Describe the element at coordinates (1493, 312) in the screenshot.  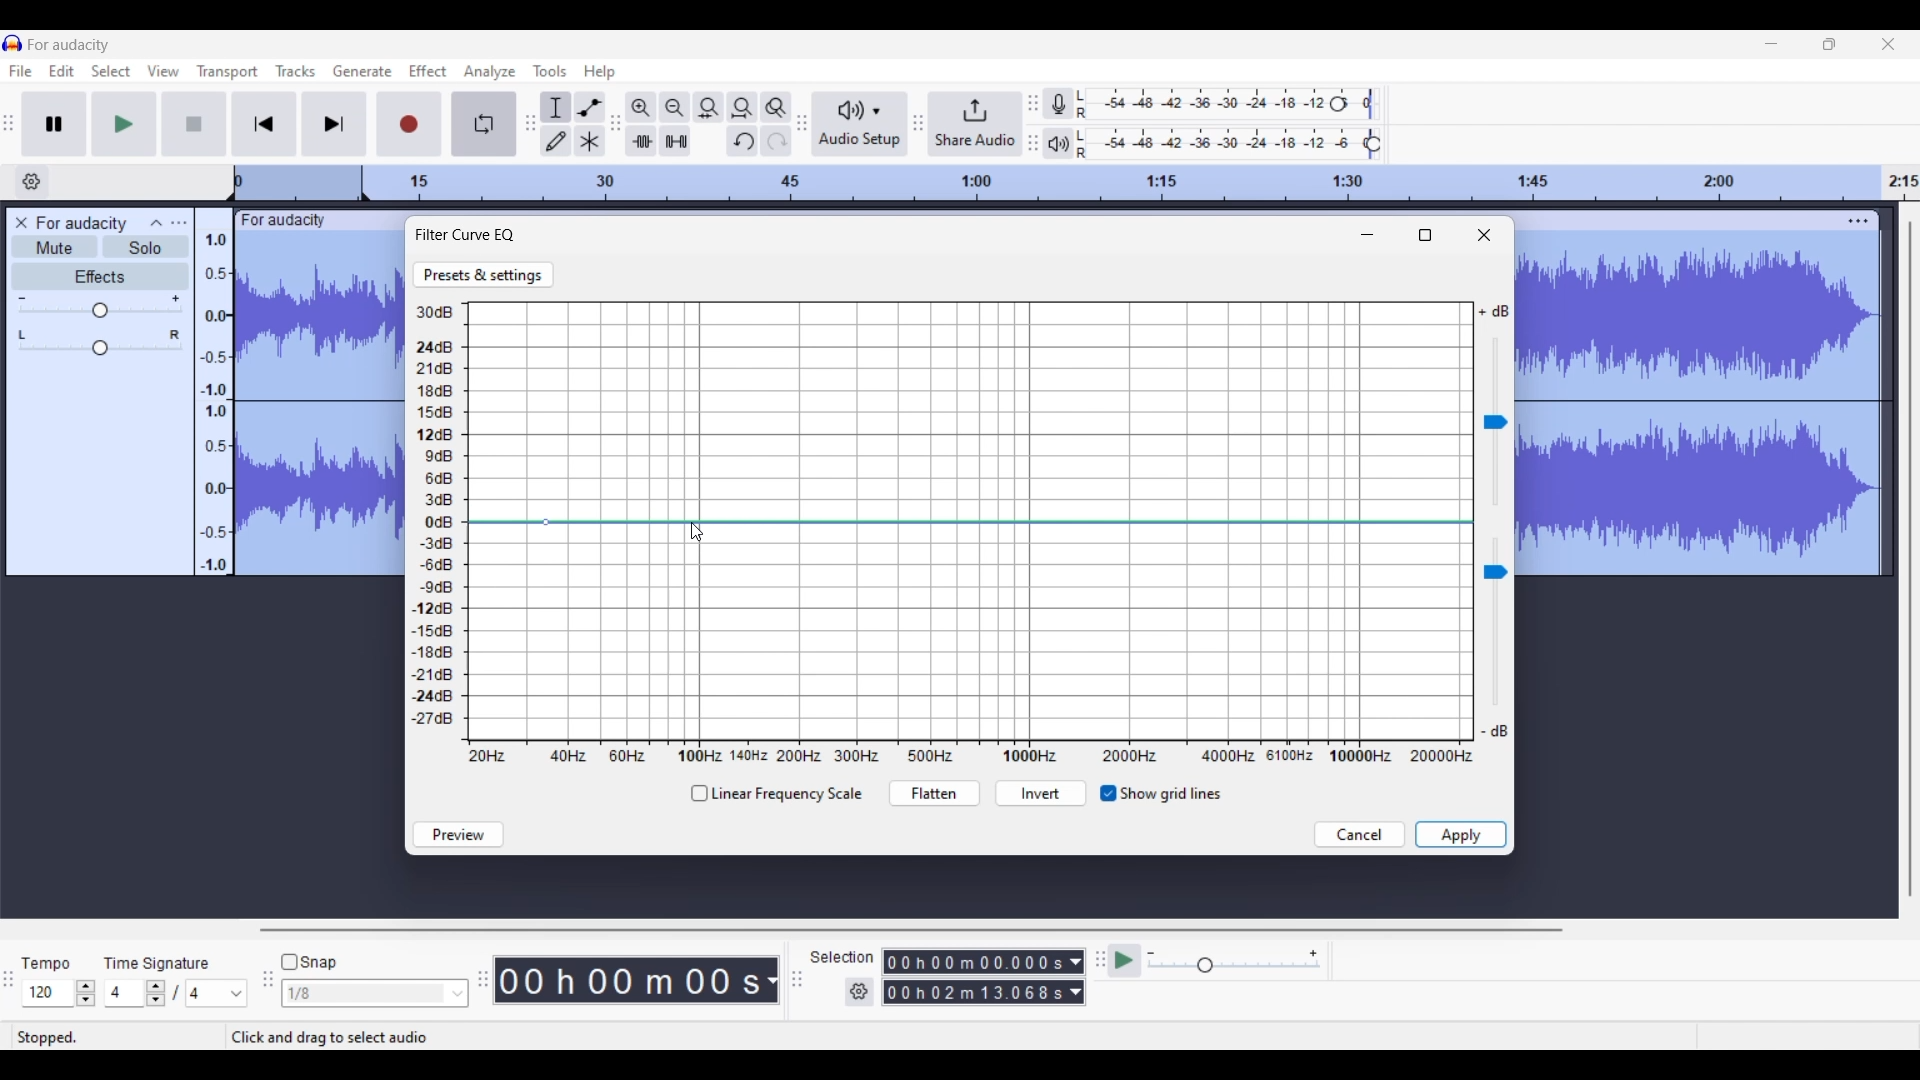
I see `Indicates max. volume` at that location.